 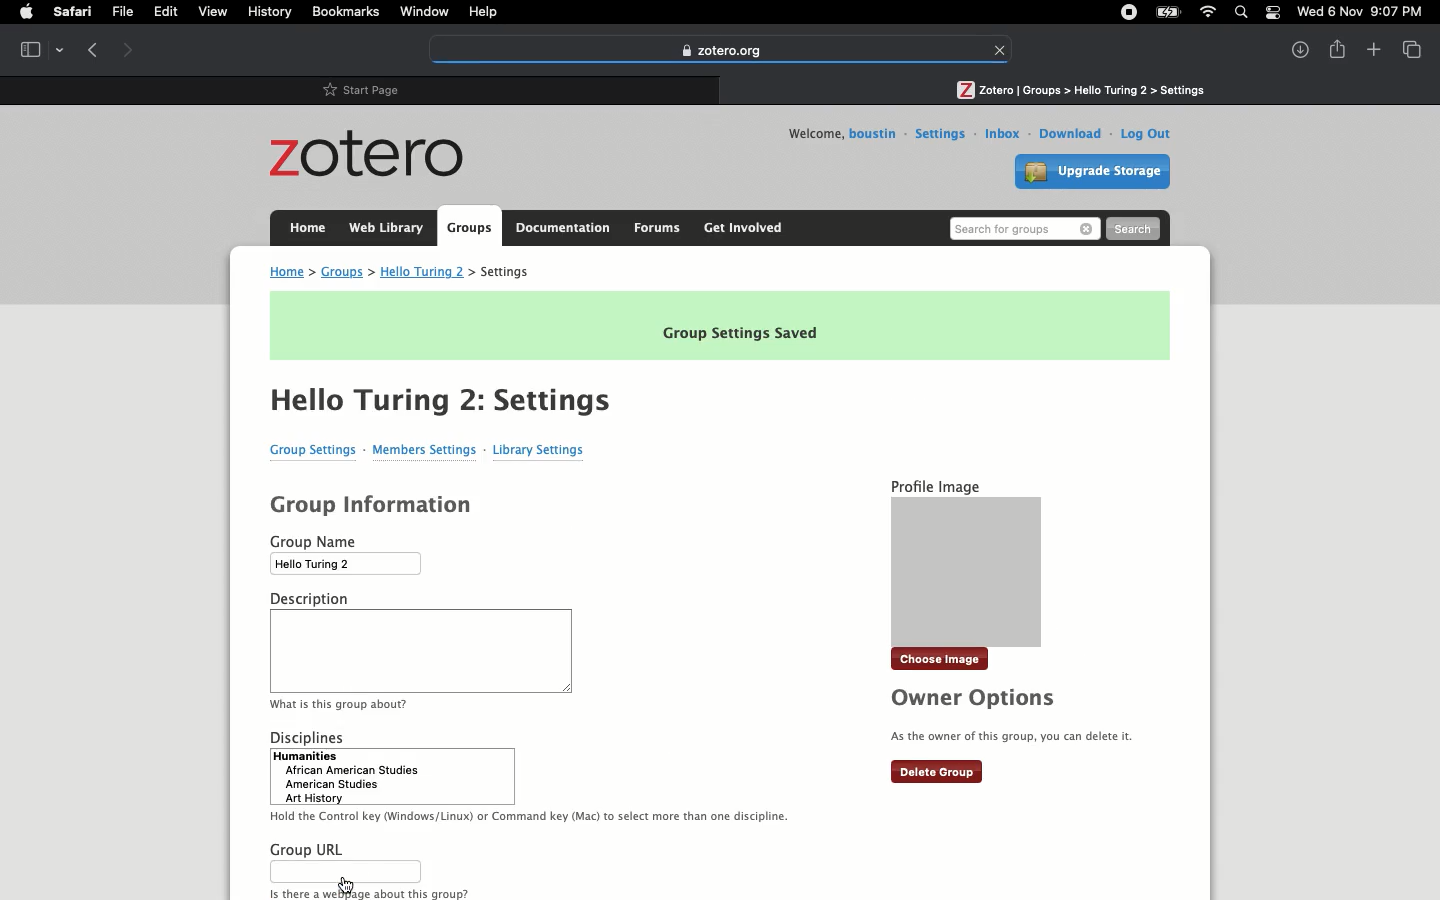 I want to click on Date/time, so click(x=1364, y=12).